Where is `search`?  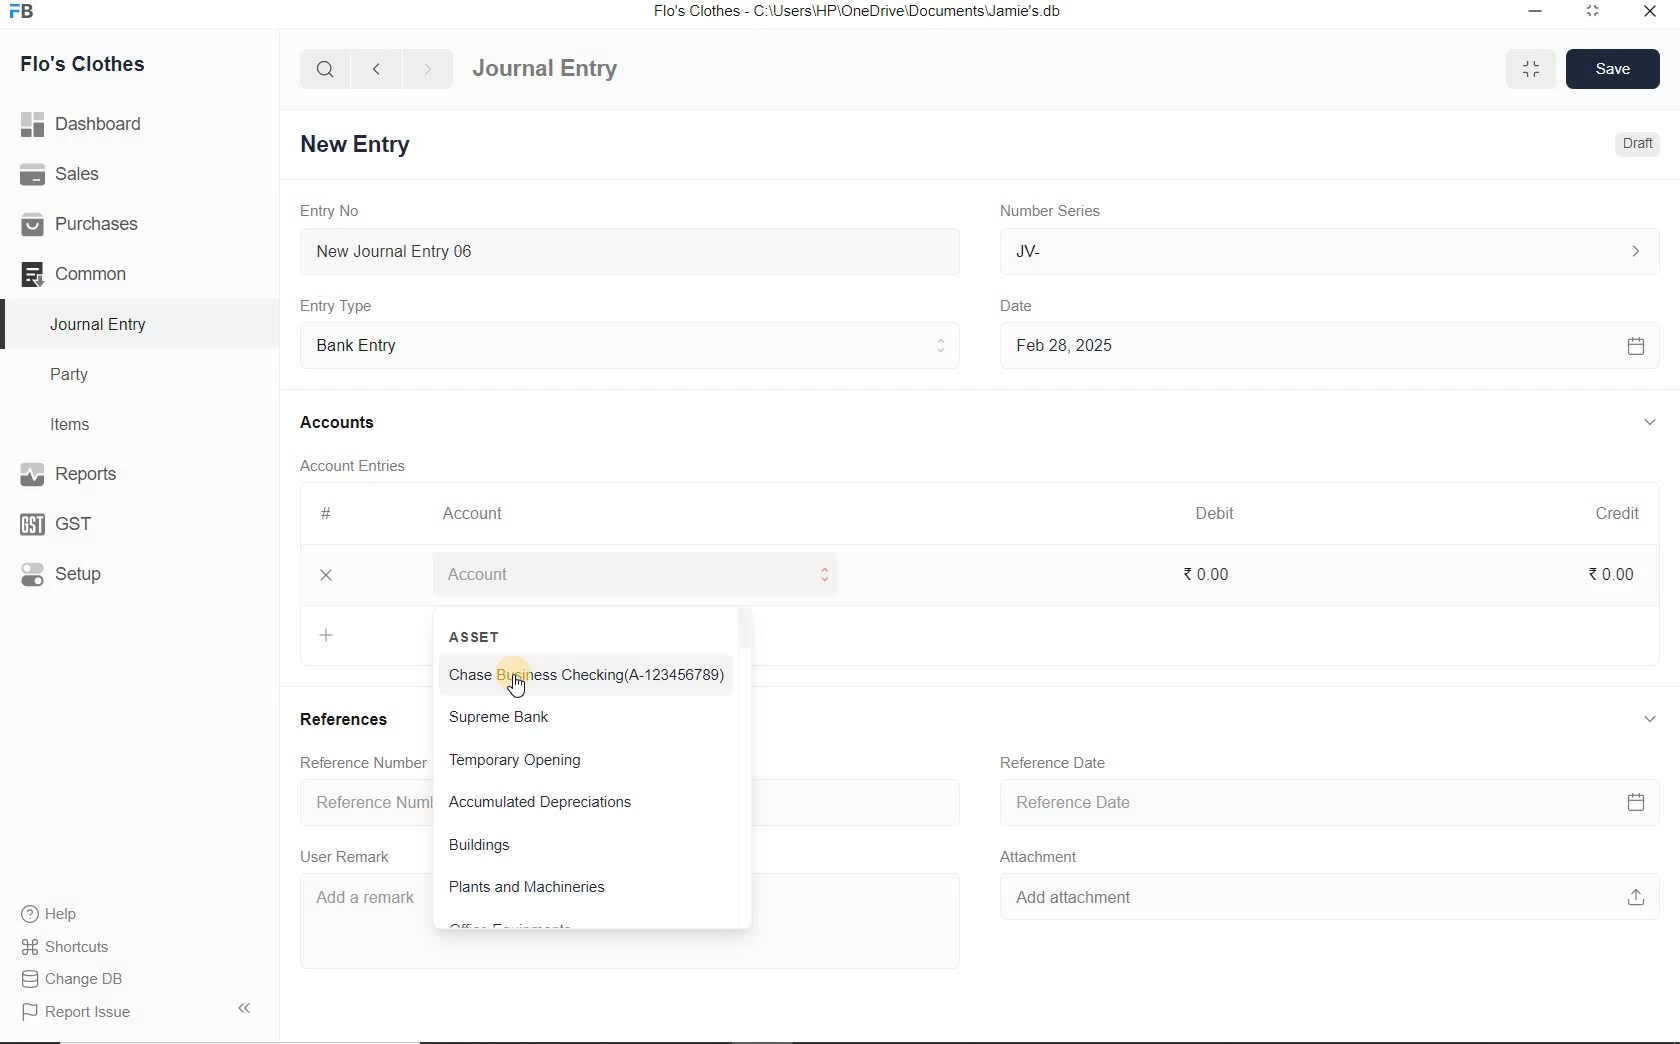 search is located at coordinates (326, 69).